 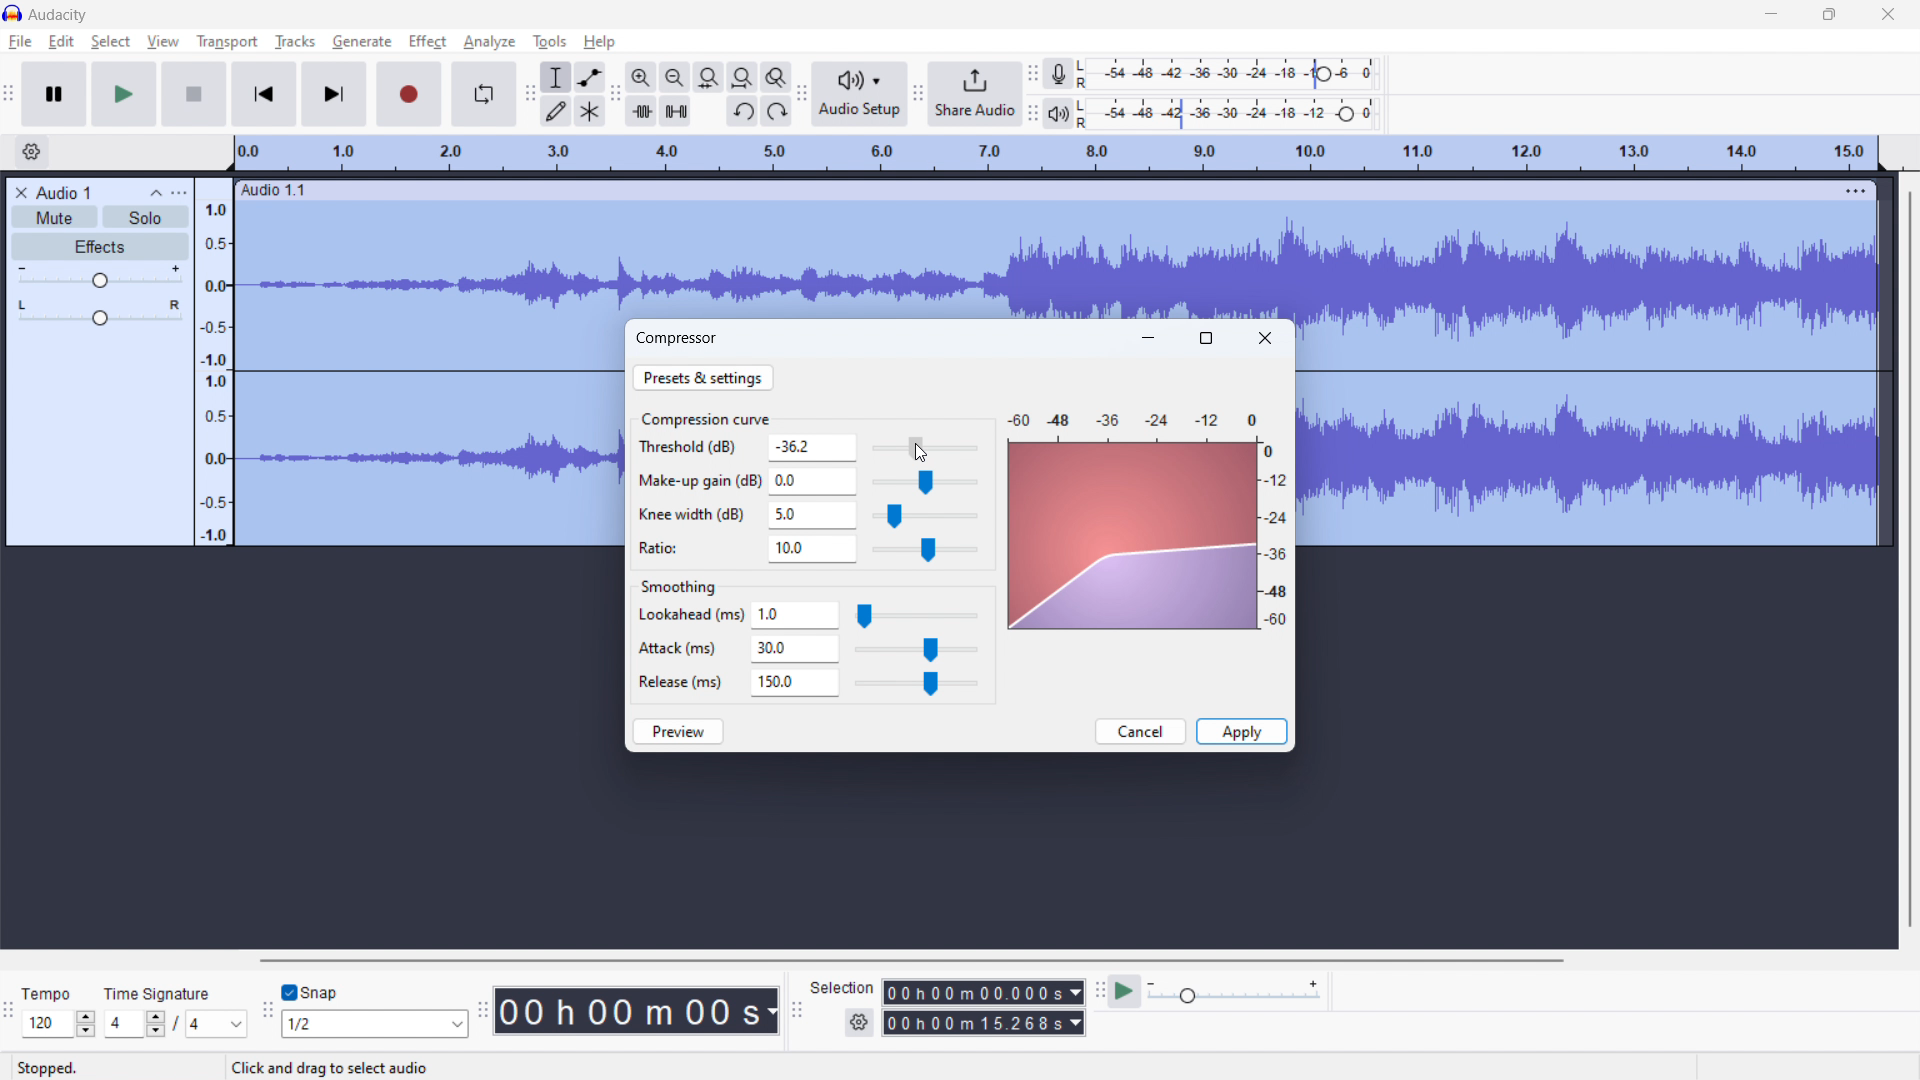 I want to click on preview, so click(x=679, y=731).